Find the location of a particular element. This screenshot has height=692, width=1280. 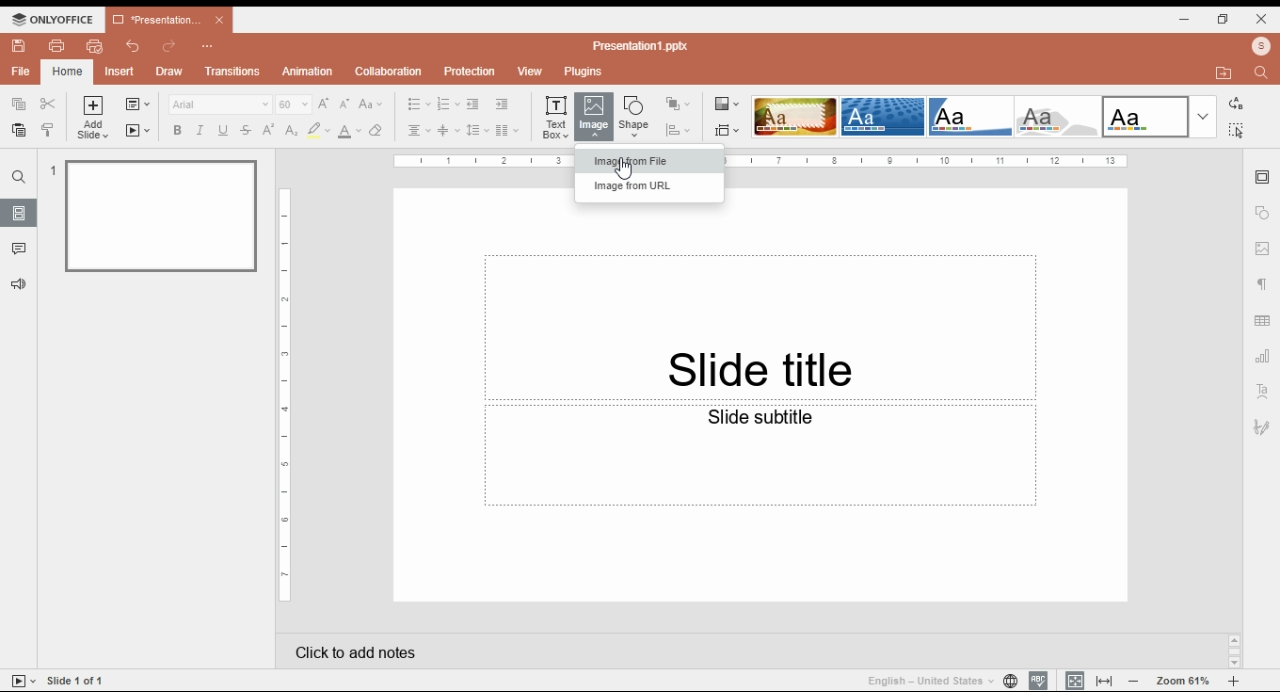

font size is located at coordinates (292, 103).